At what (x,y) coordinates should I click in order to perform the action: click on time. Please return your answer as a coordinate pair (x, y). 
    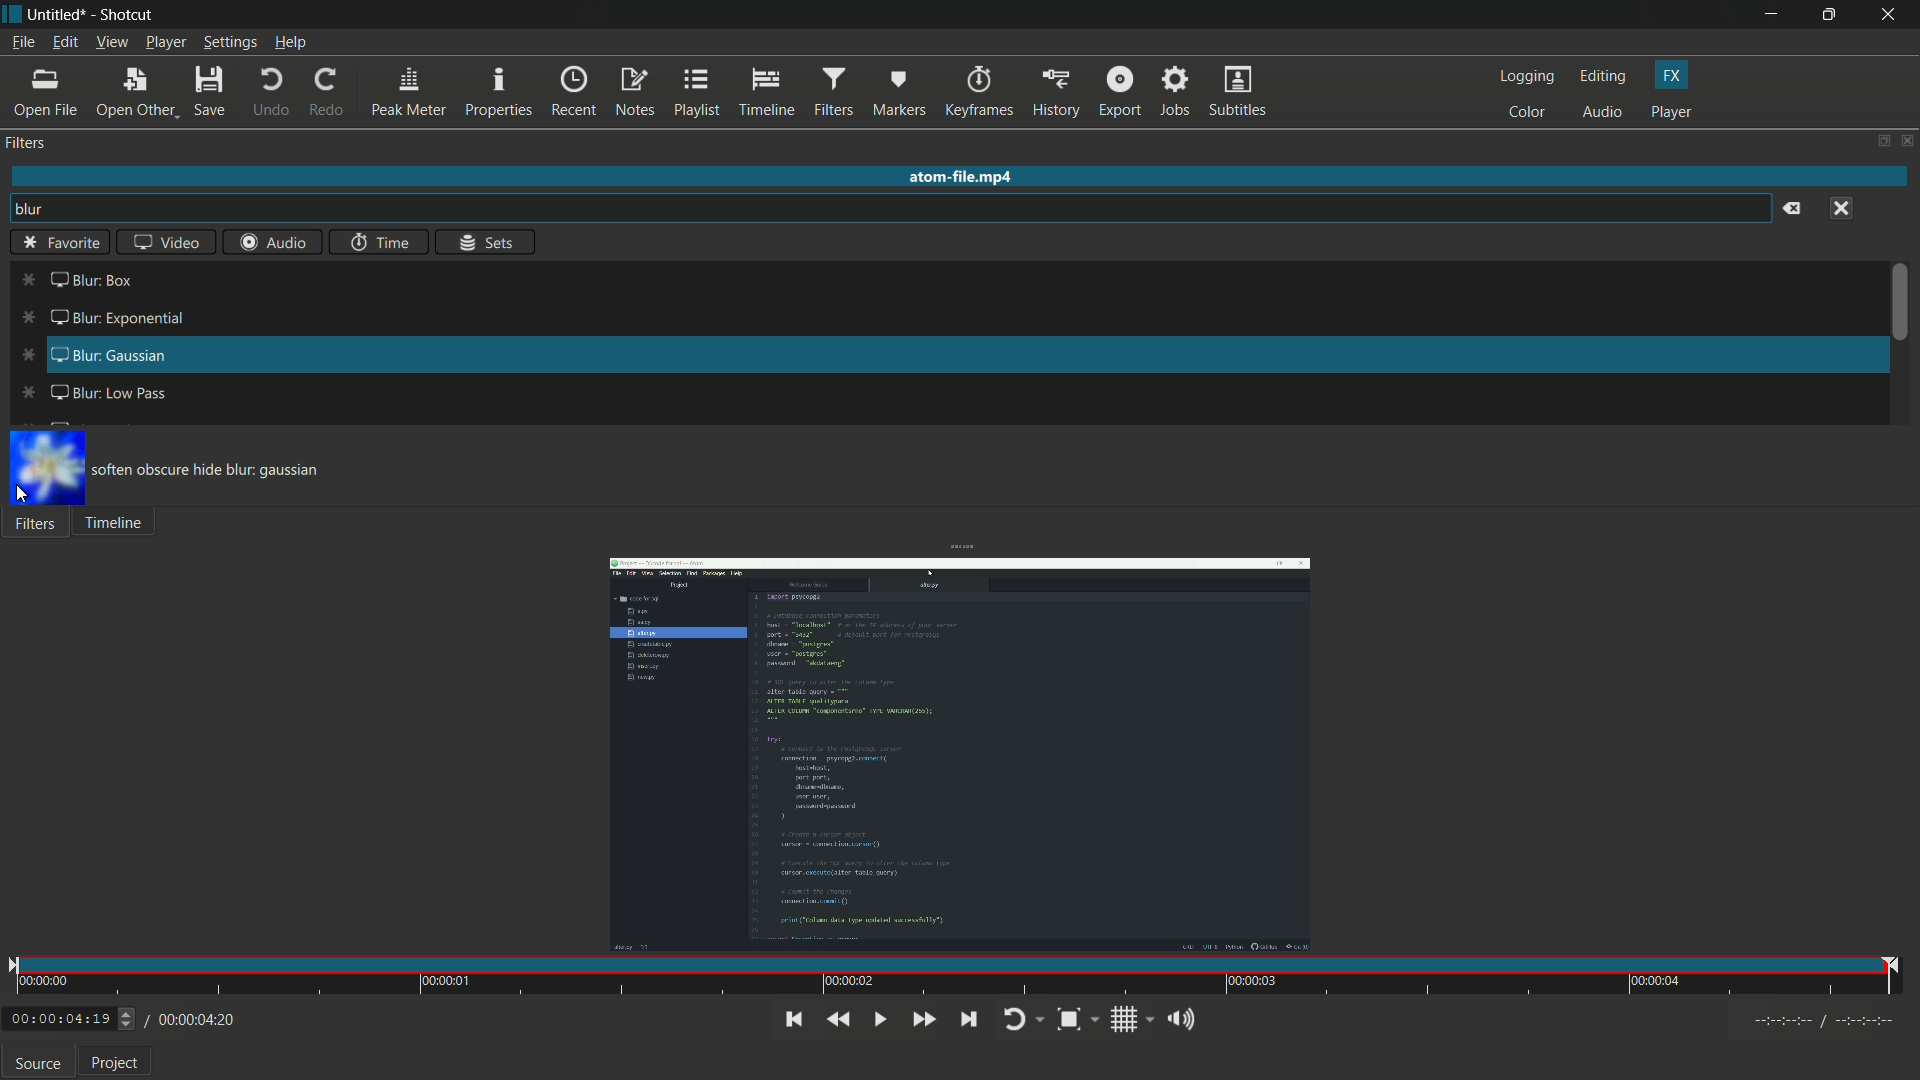
    Looking at the image, I should click on (957, 977).